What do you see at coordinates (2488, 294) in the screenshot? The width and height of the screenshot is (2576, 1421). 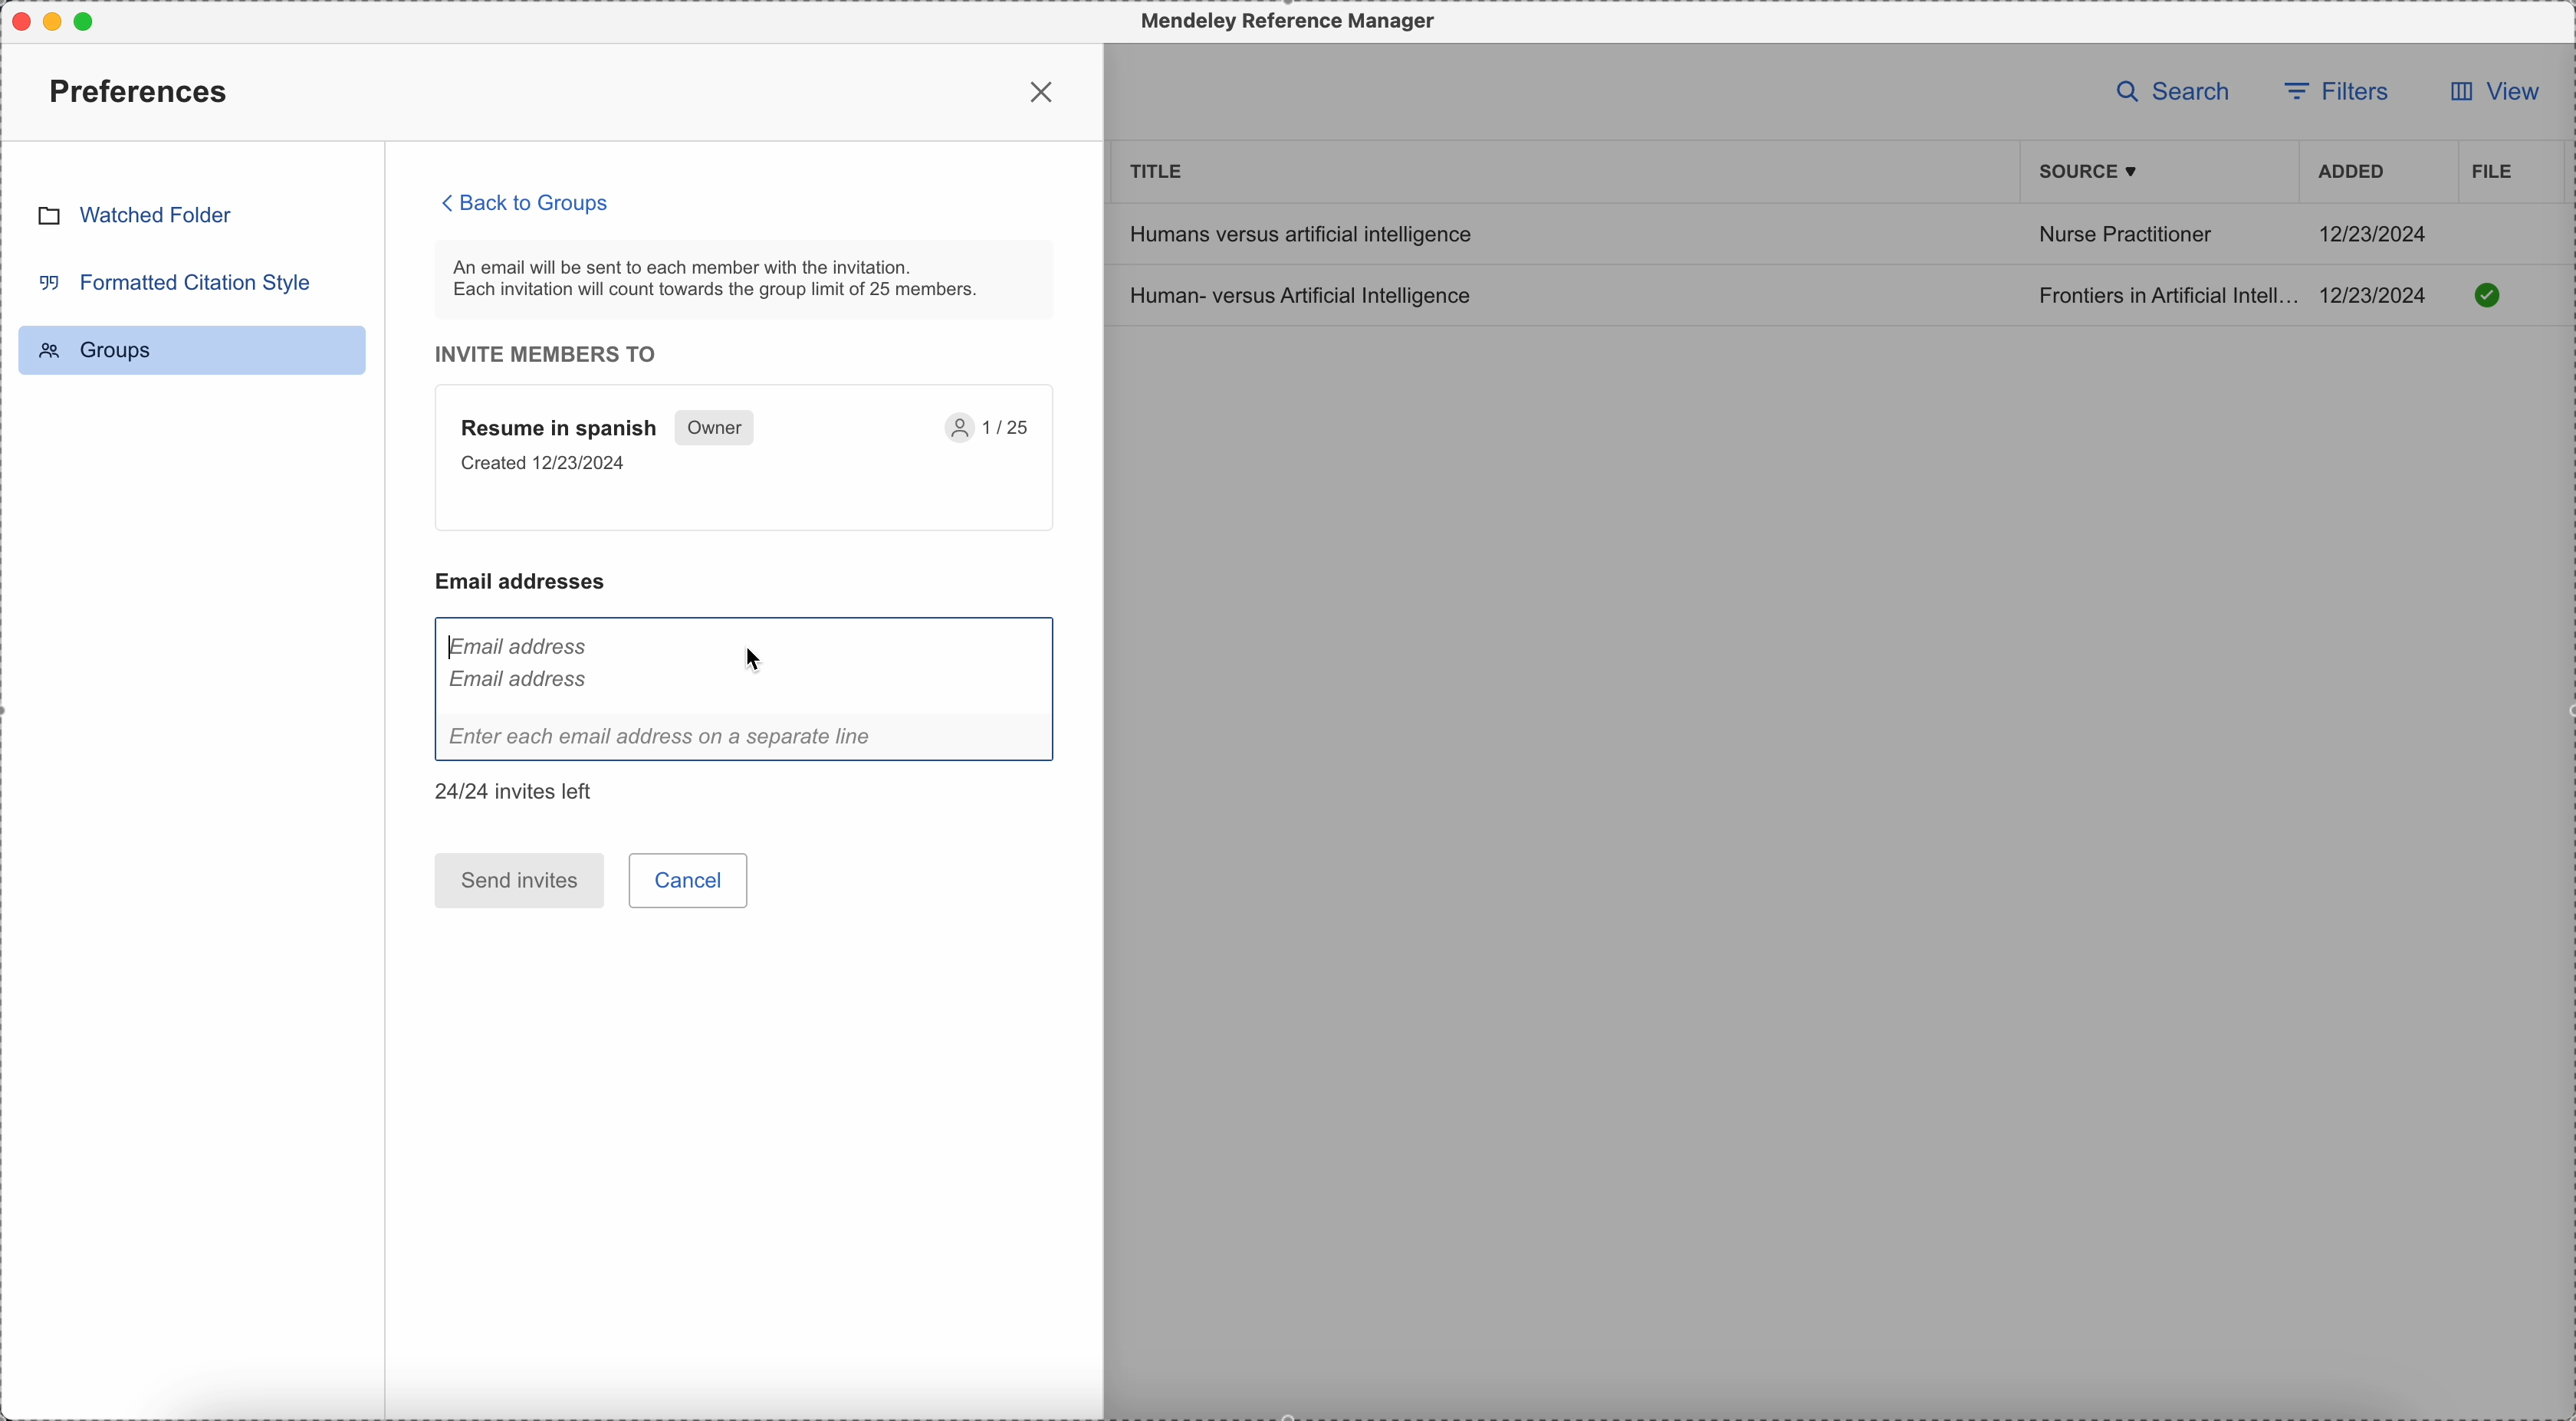 I see `Checkmark` at bounding box center [2488, 294].